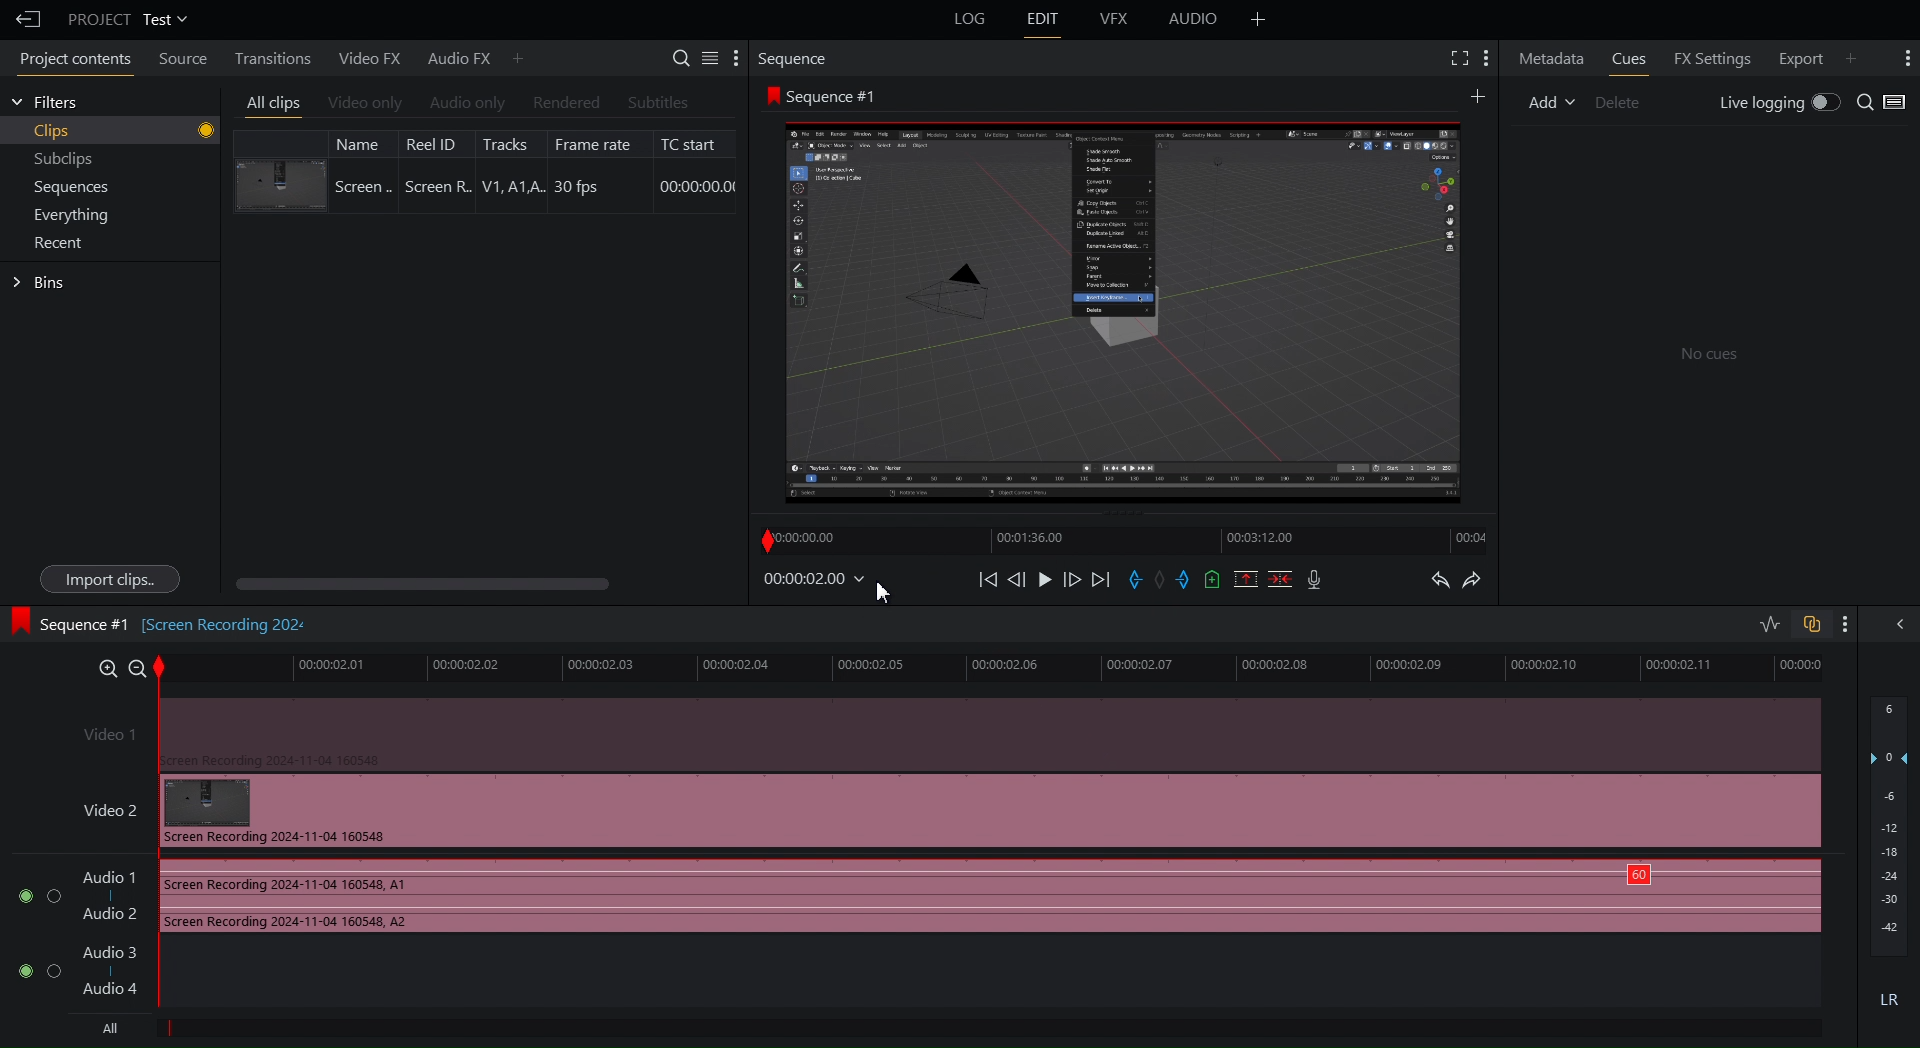  I want to click on Export, so click(1796, 56).